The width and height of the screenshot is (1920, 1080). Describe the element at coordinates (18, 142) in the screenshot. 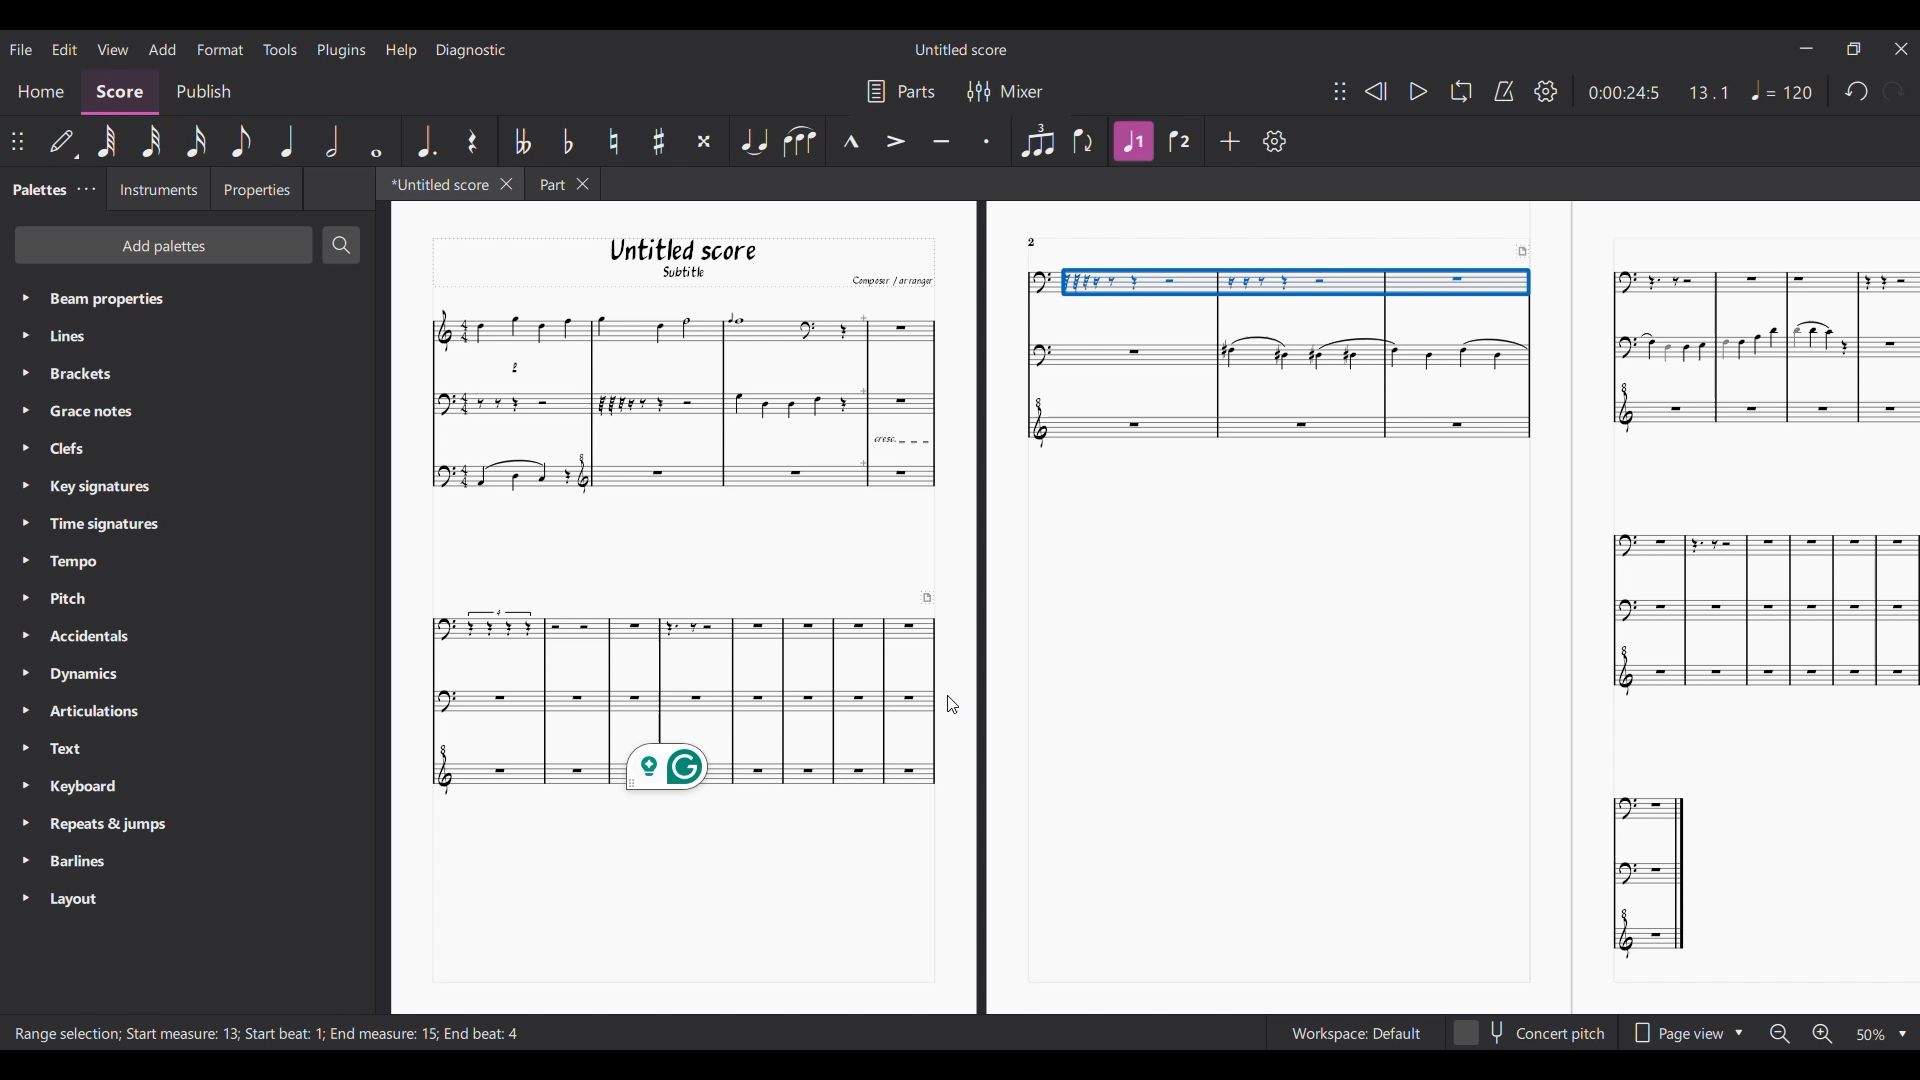

I see `Change position` at that location.